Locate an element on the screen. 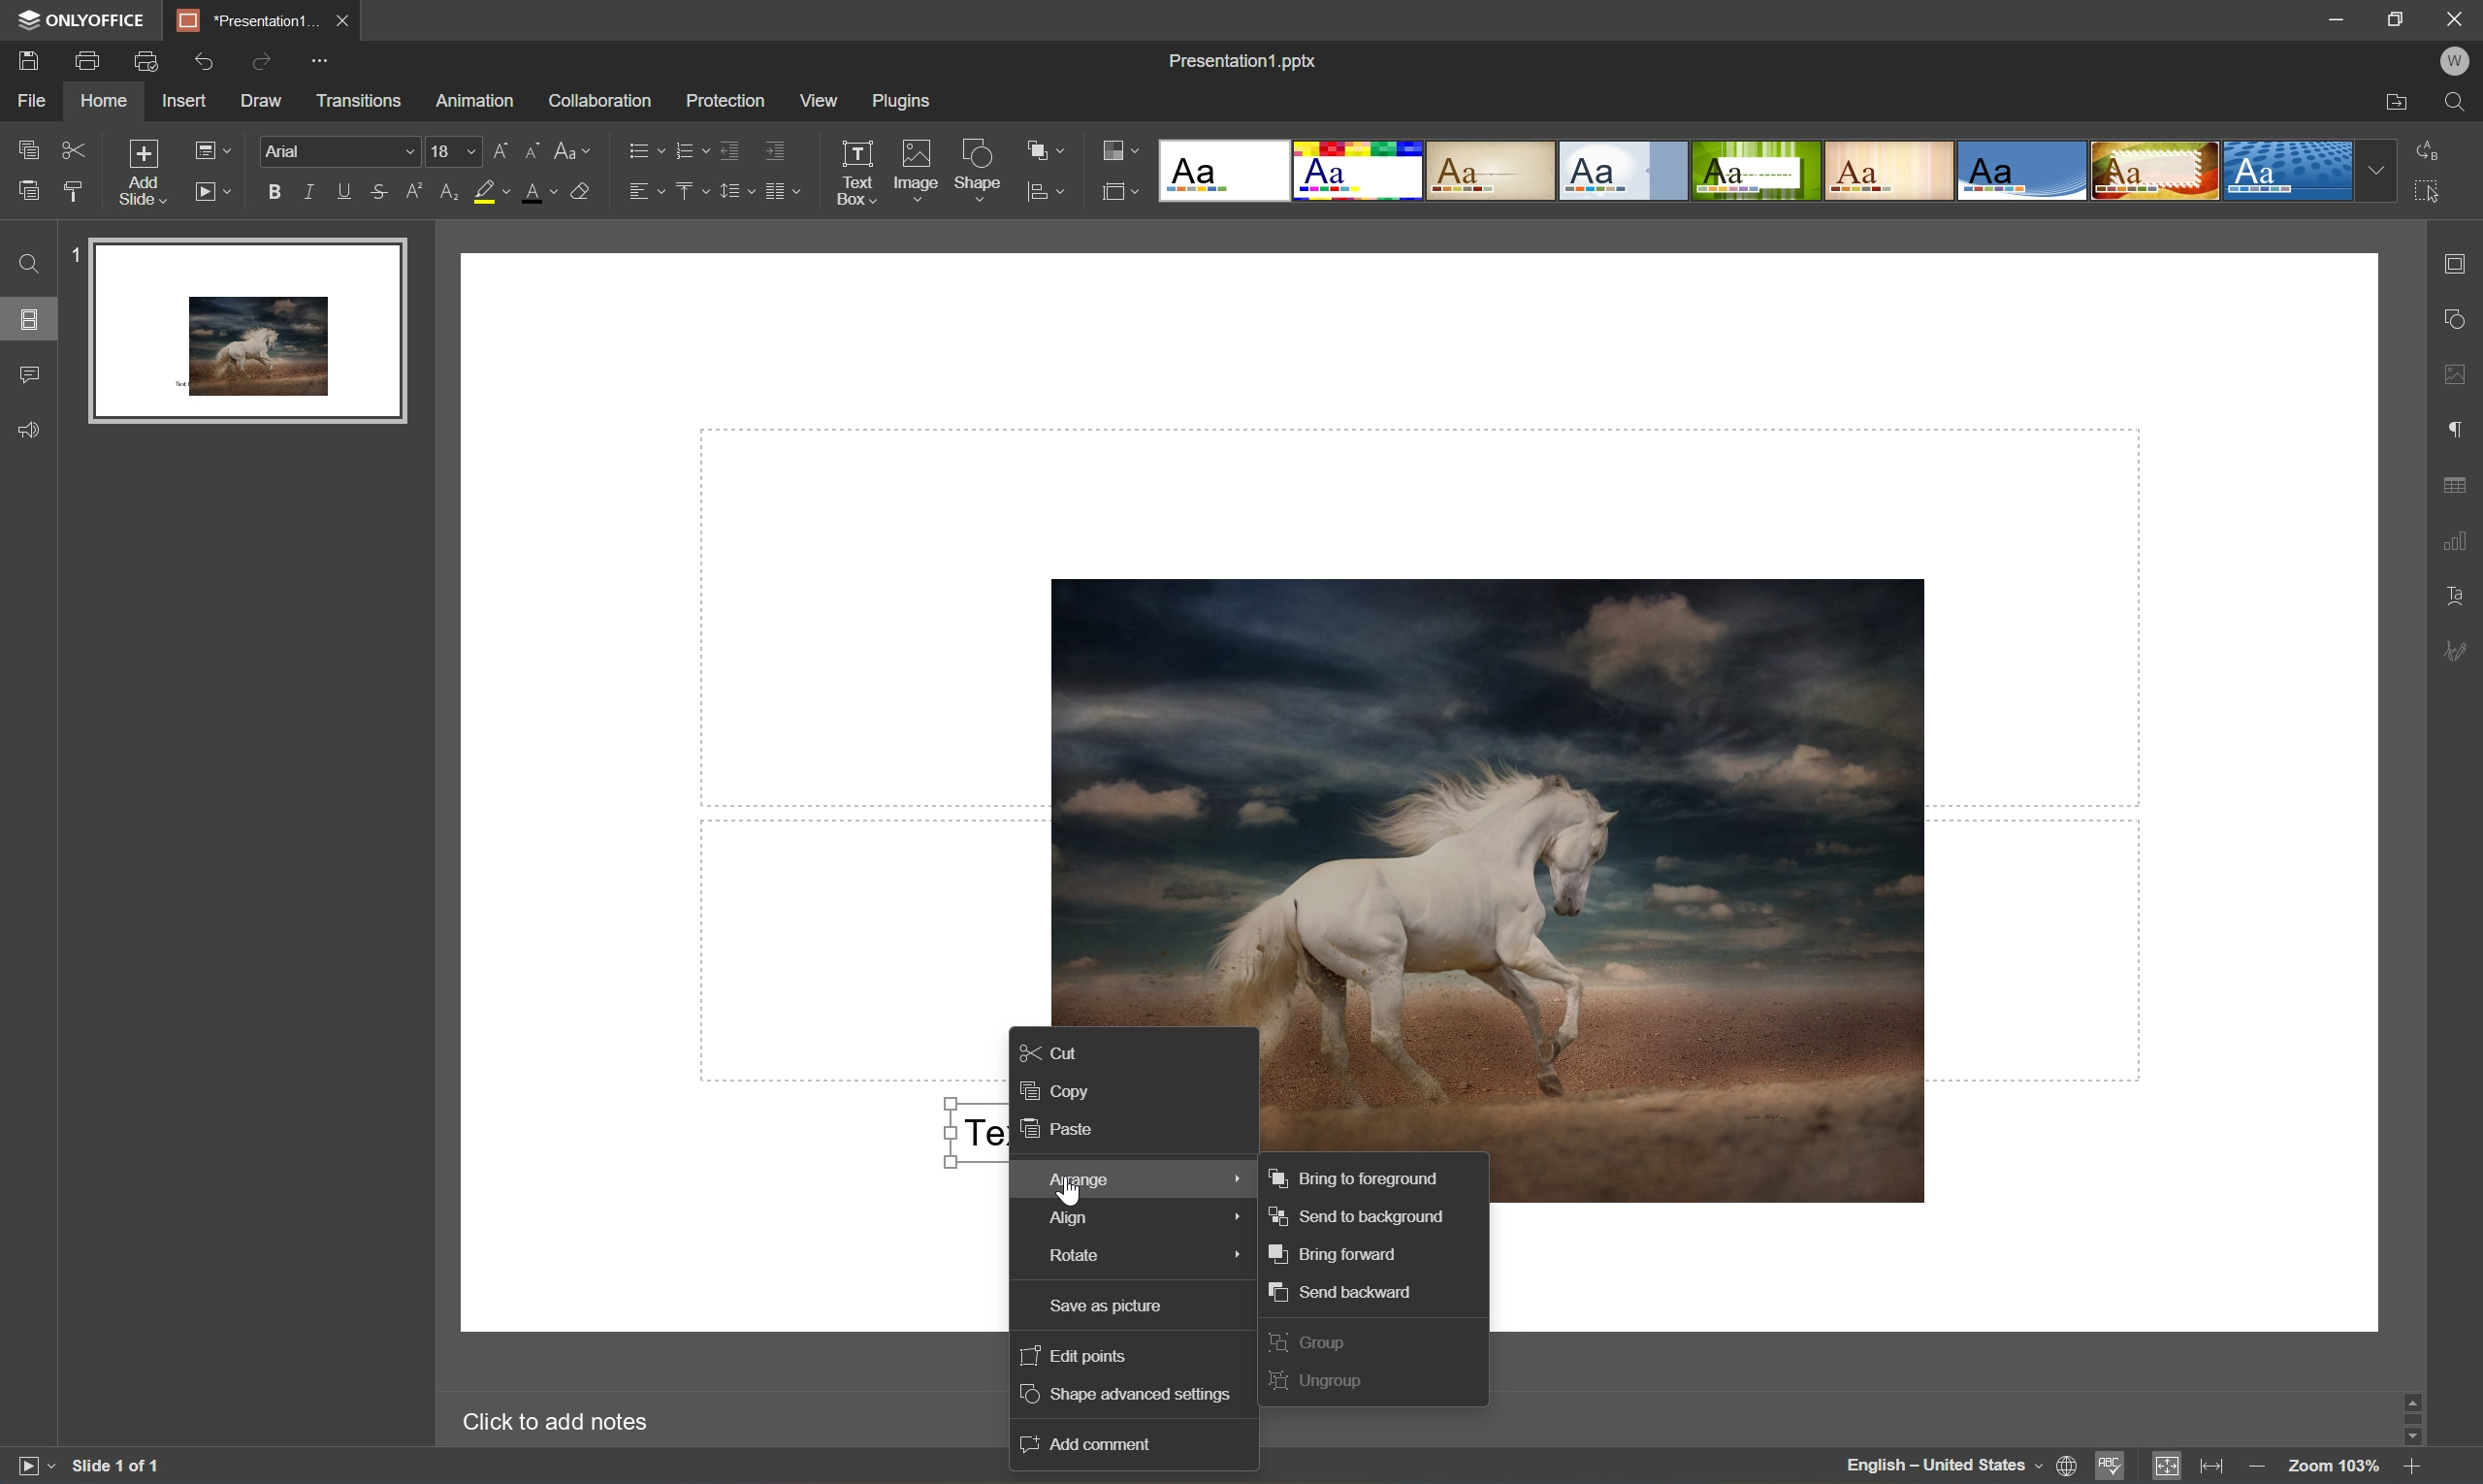  View is located at coordinates (821, 101).